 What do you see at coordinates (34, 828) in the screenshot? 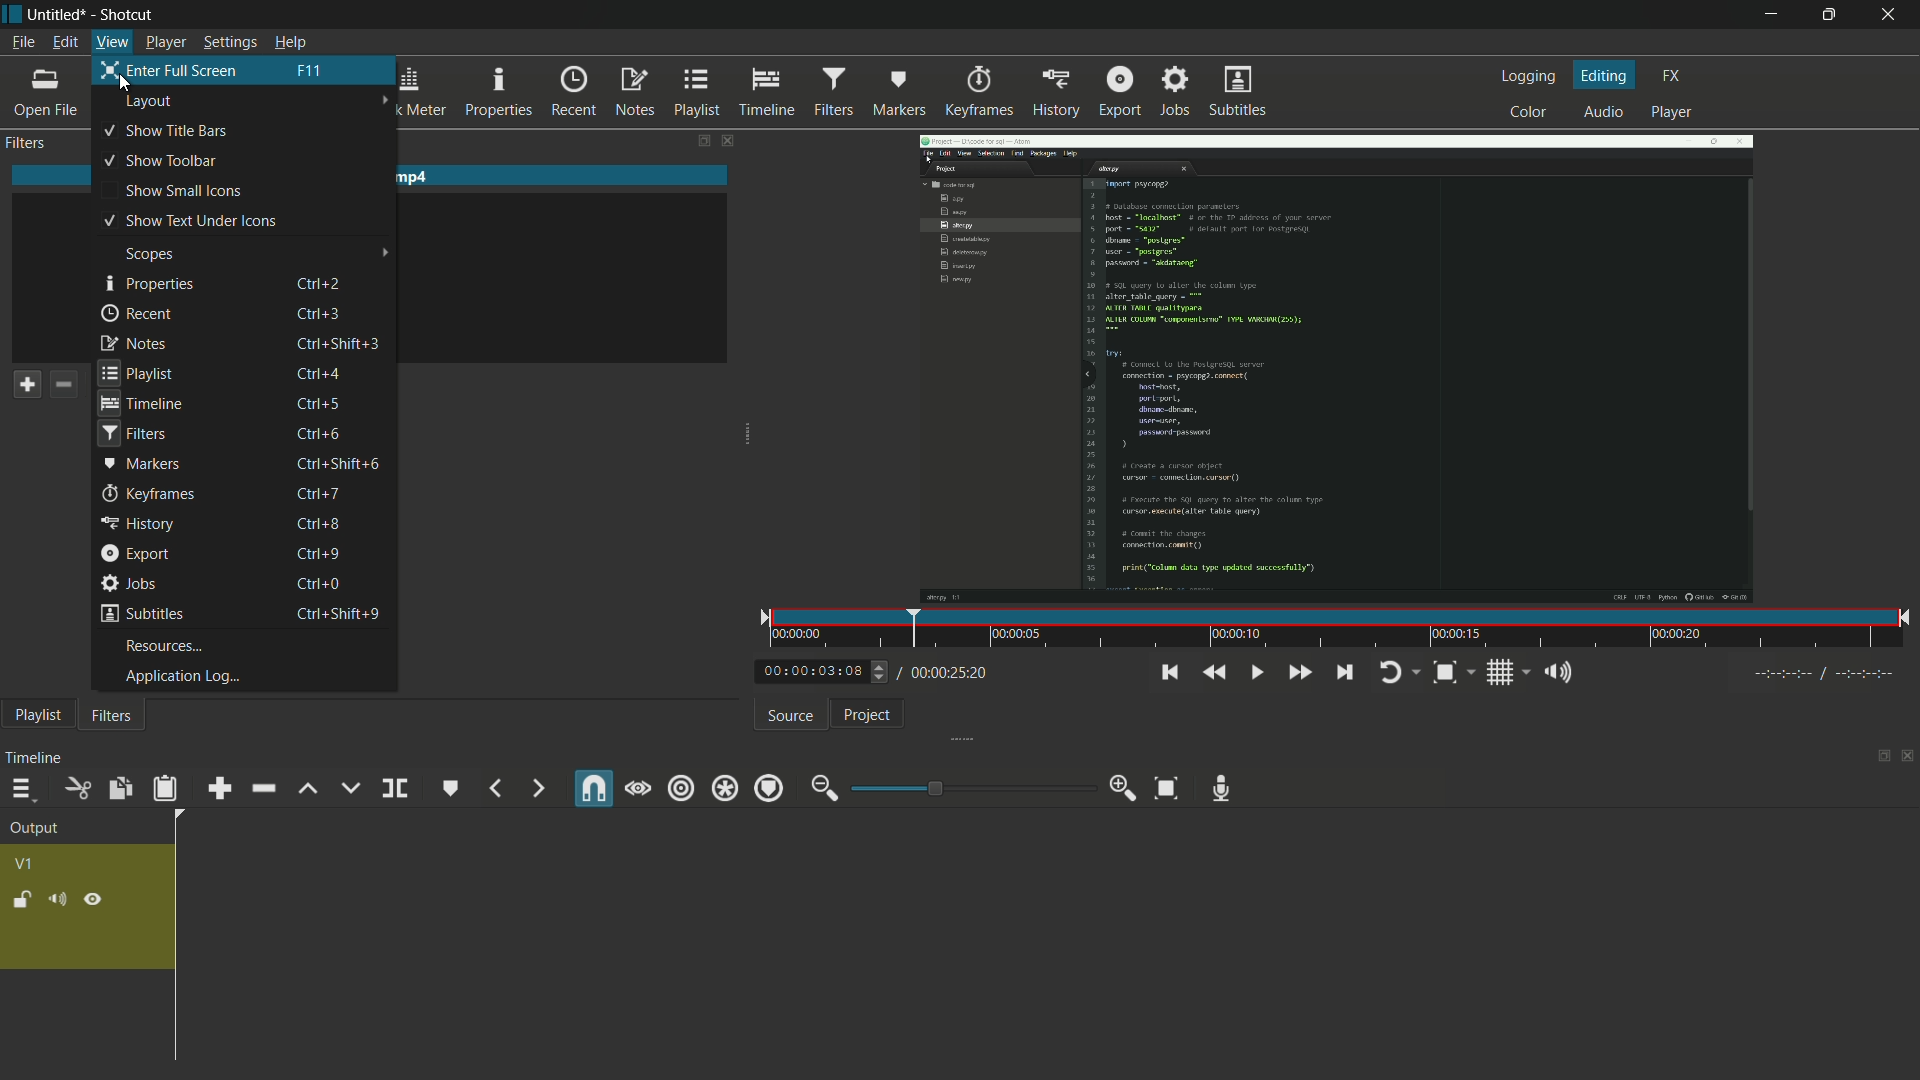
I see `output` at bounding box center [34, 828].